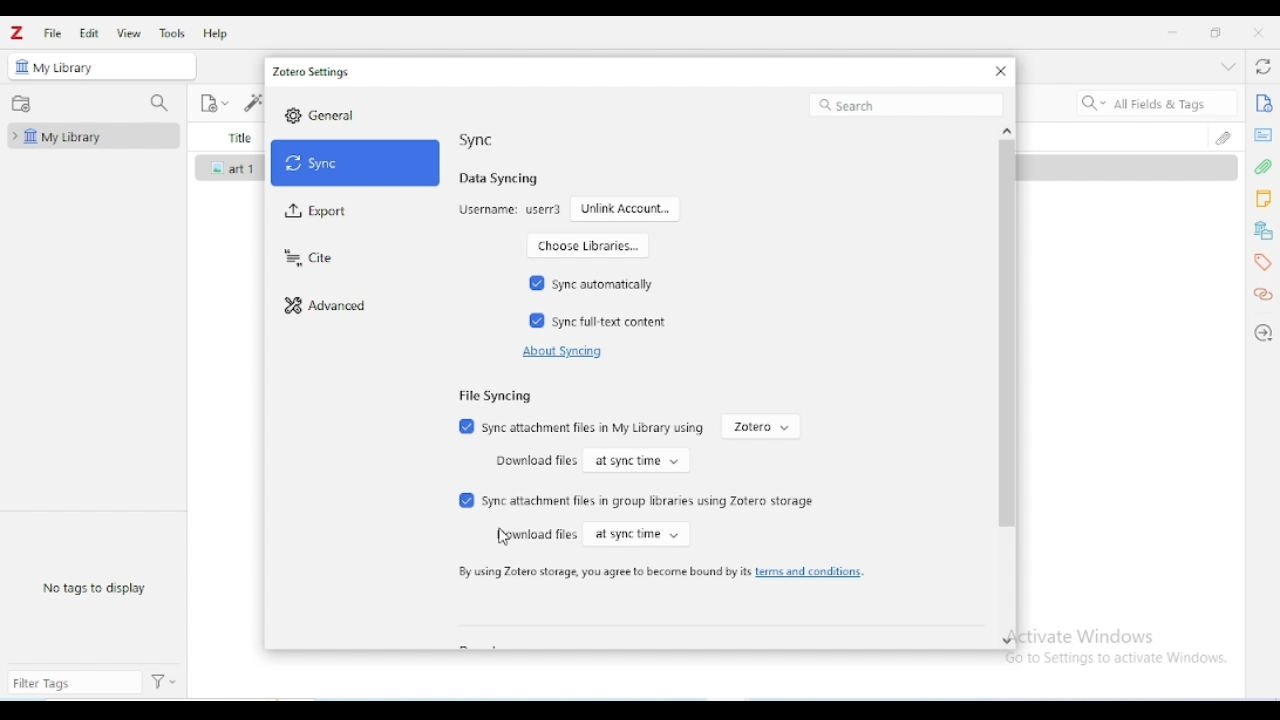 Image resolution: width=1280 pixels, height=720 pixels. I want to click on at sync time, so click(637, 460).